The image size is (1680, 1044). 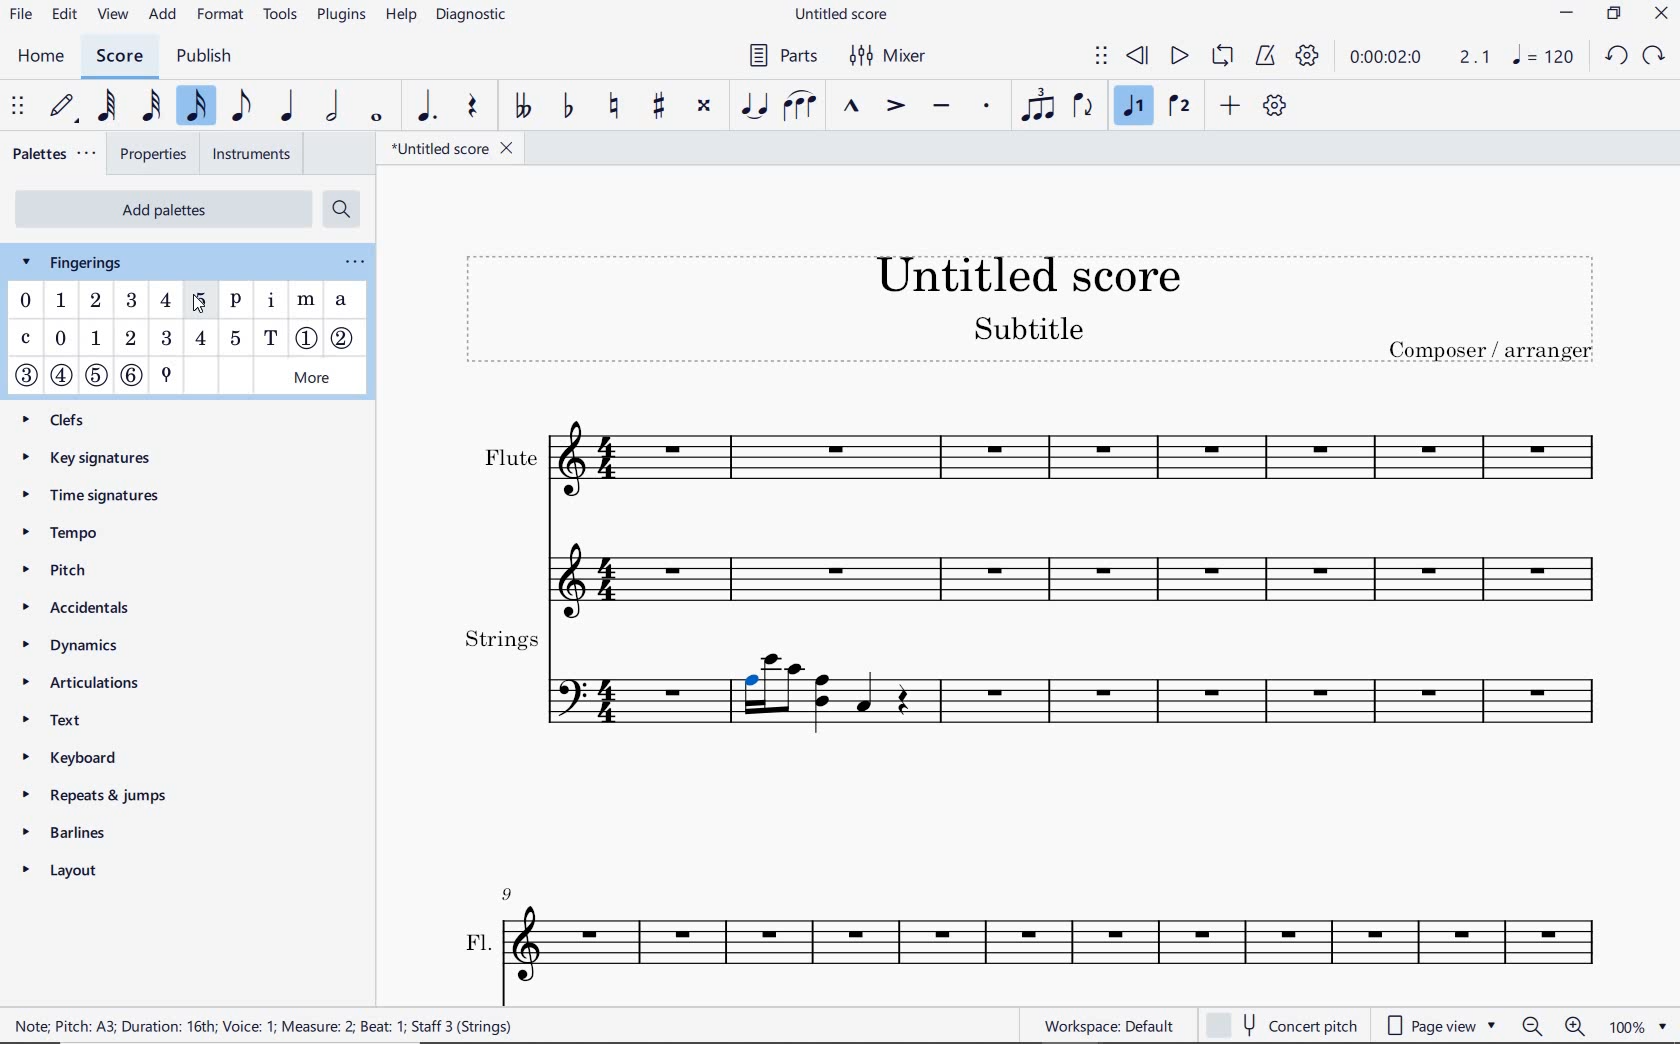 What do you see at coordinates (841, 16) in the screenshot?
I see `file name` at bounding box center [841, 16].